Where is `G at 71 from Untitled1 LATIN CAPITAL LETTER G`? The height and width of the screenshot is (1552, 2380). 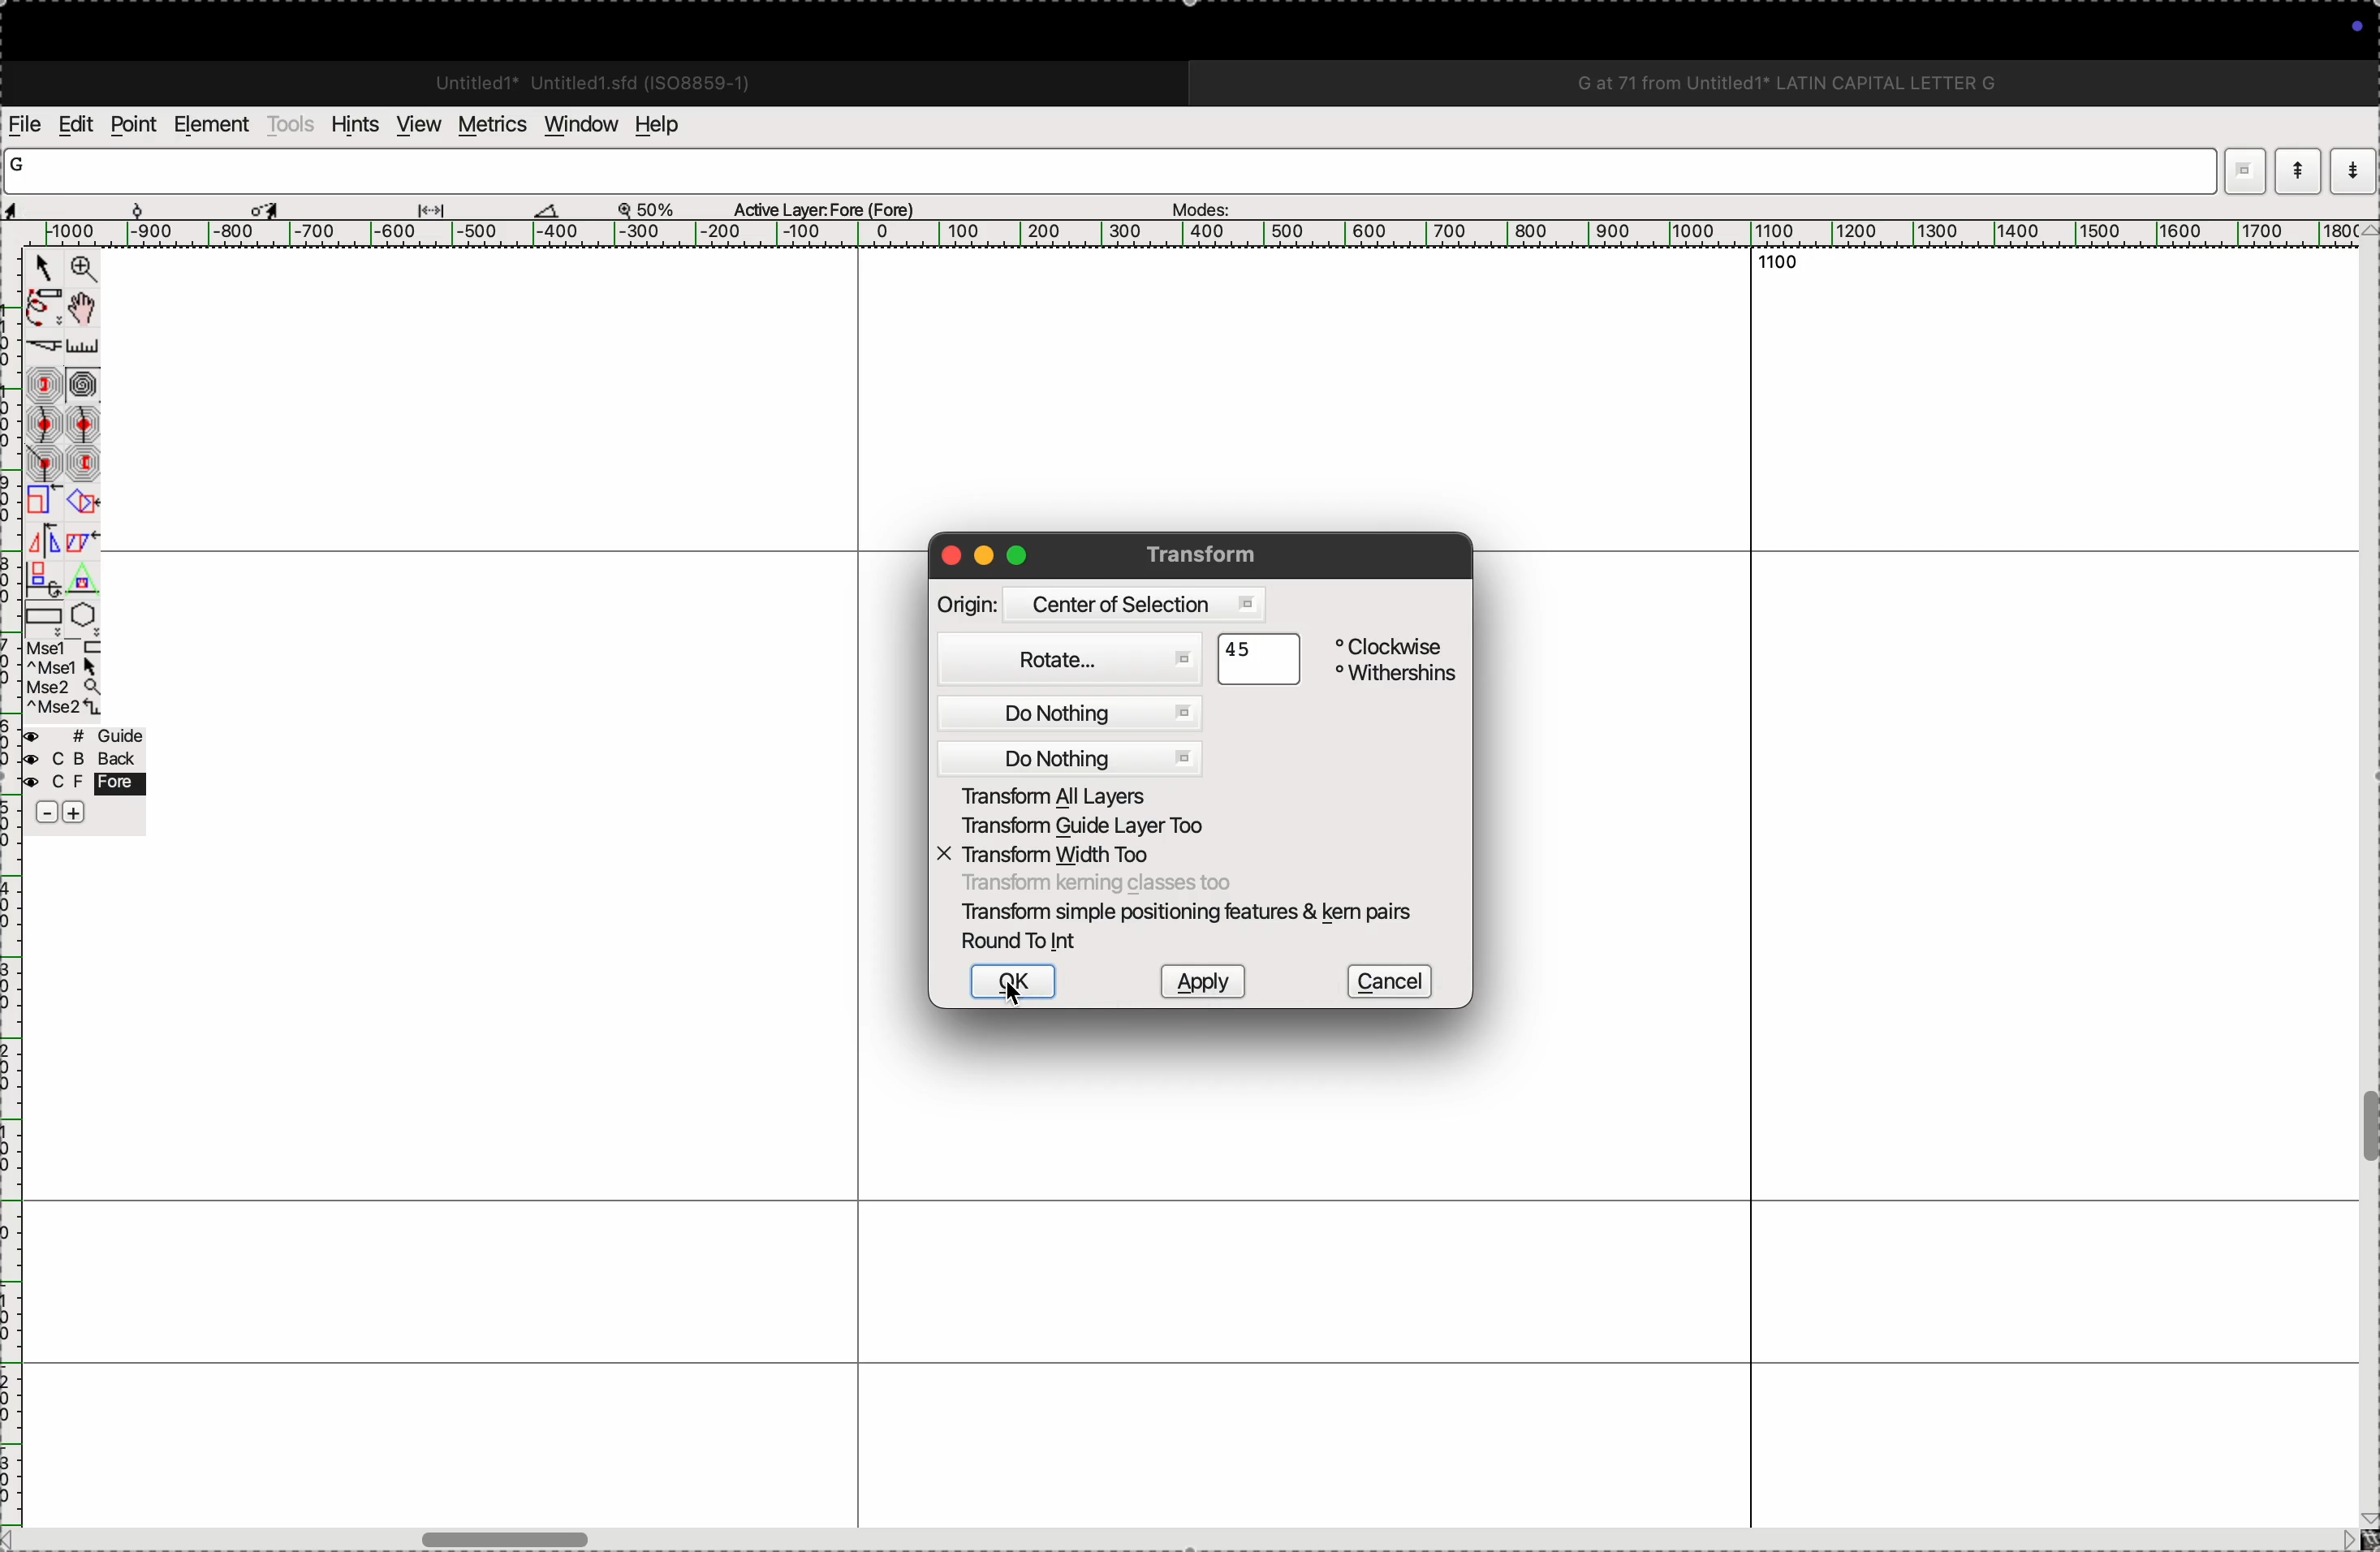 G at 71 from Untitled1 LATIN CAPITAL LETTER G is located at coordinates (1781, 80).